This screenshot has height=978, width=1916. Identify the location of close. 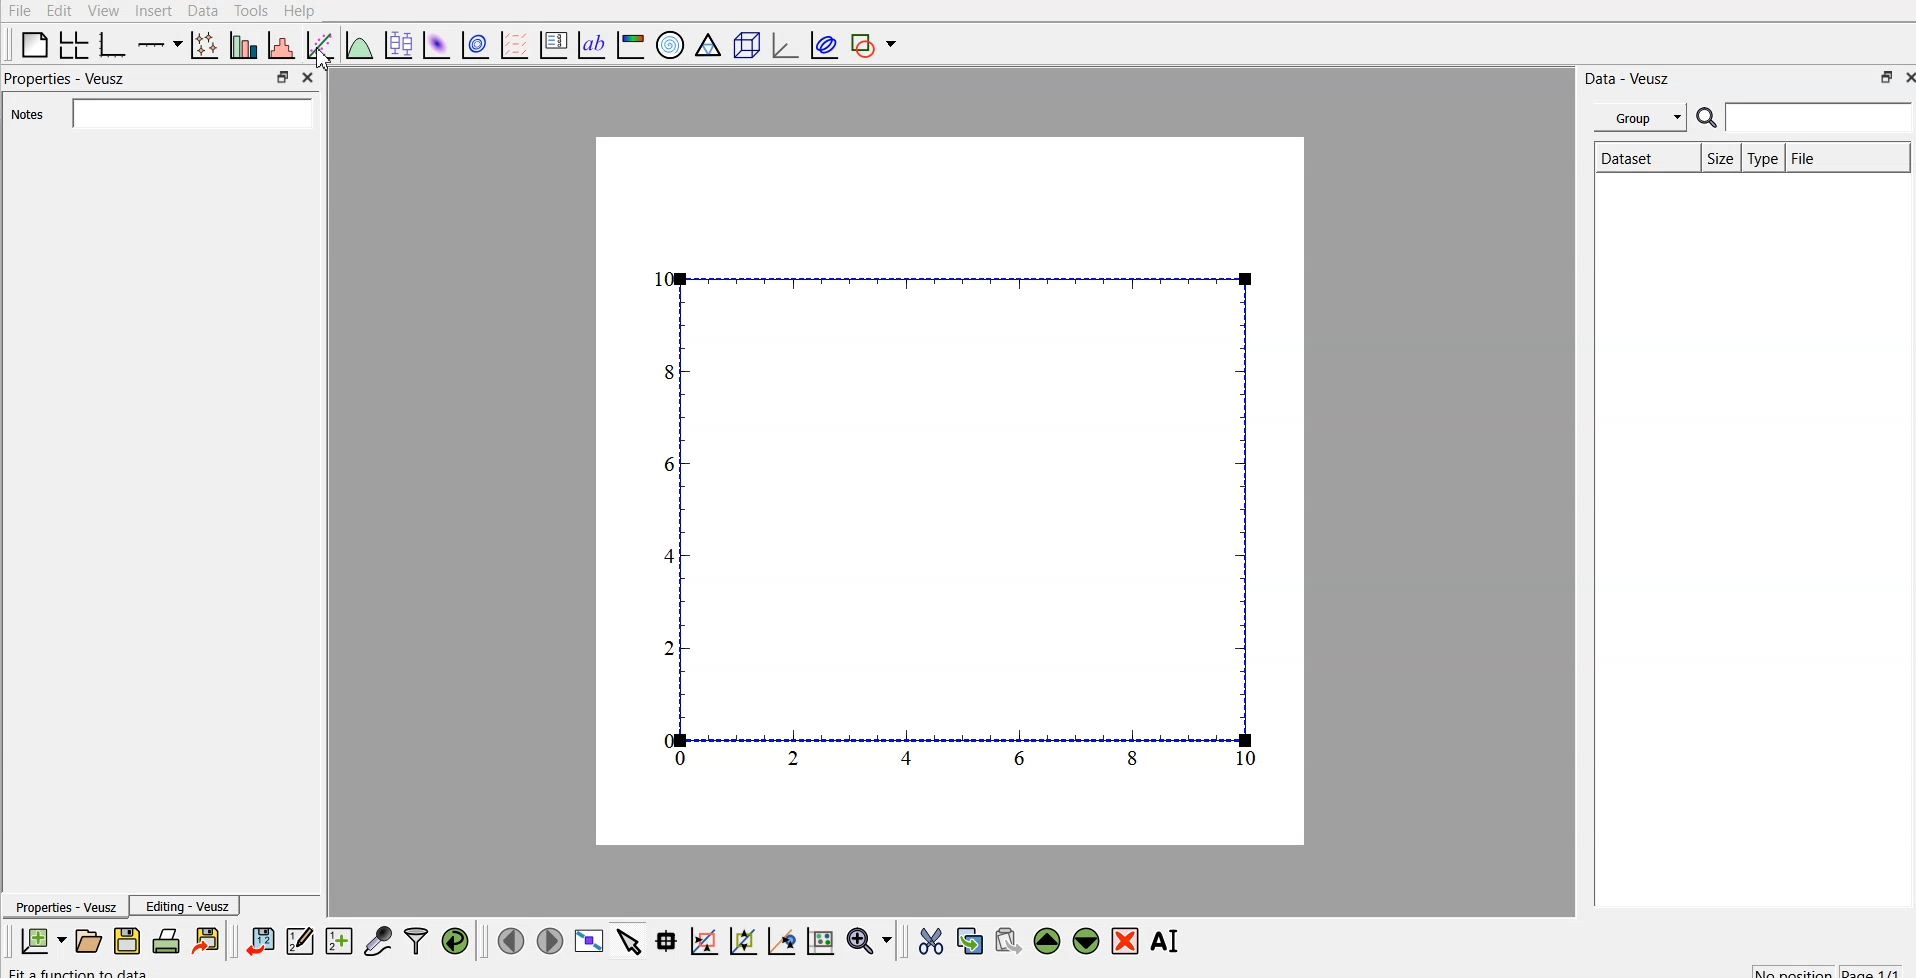
(310, 78).